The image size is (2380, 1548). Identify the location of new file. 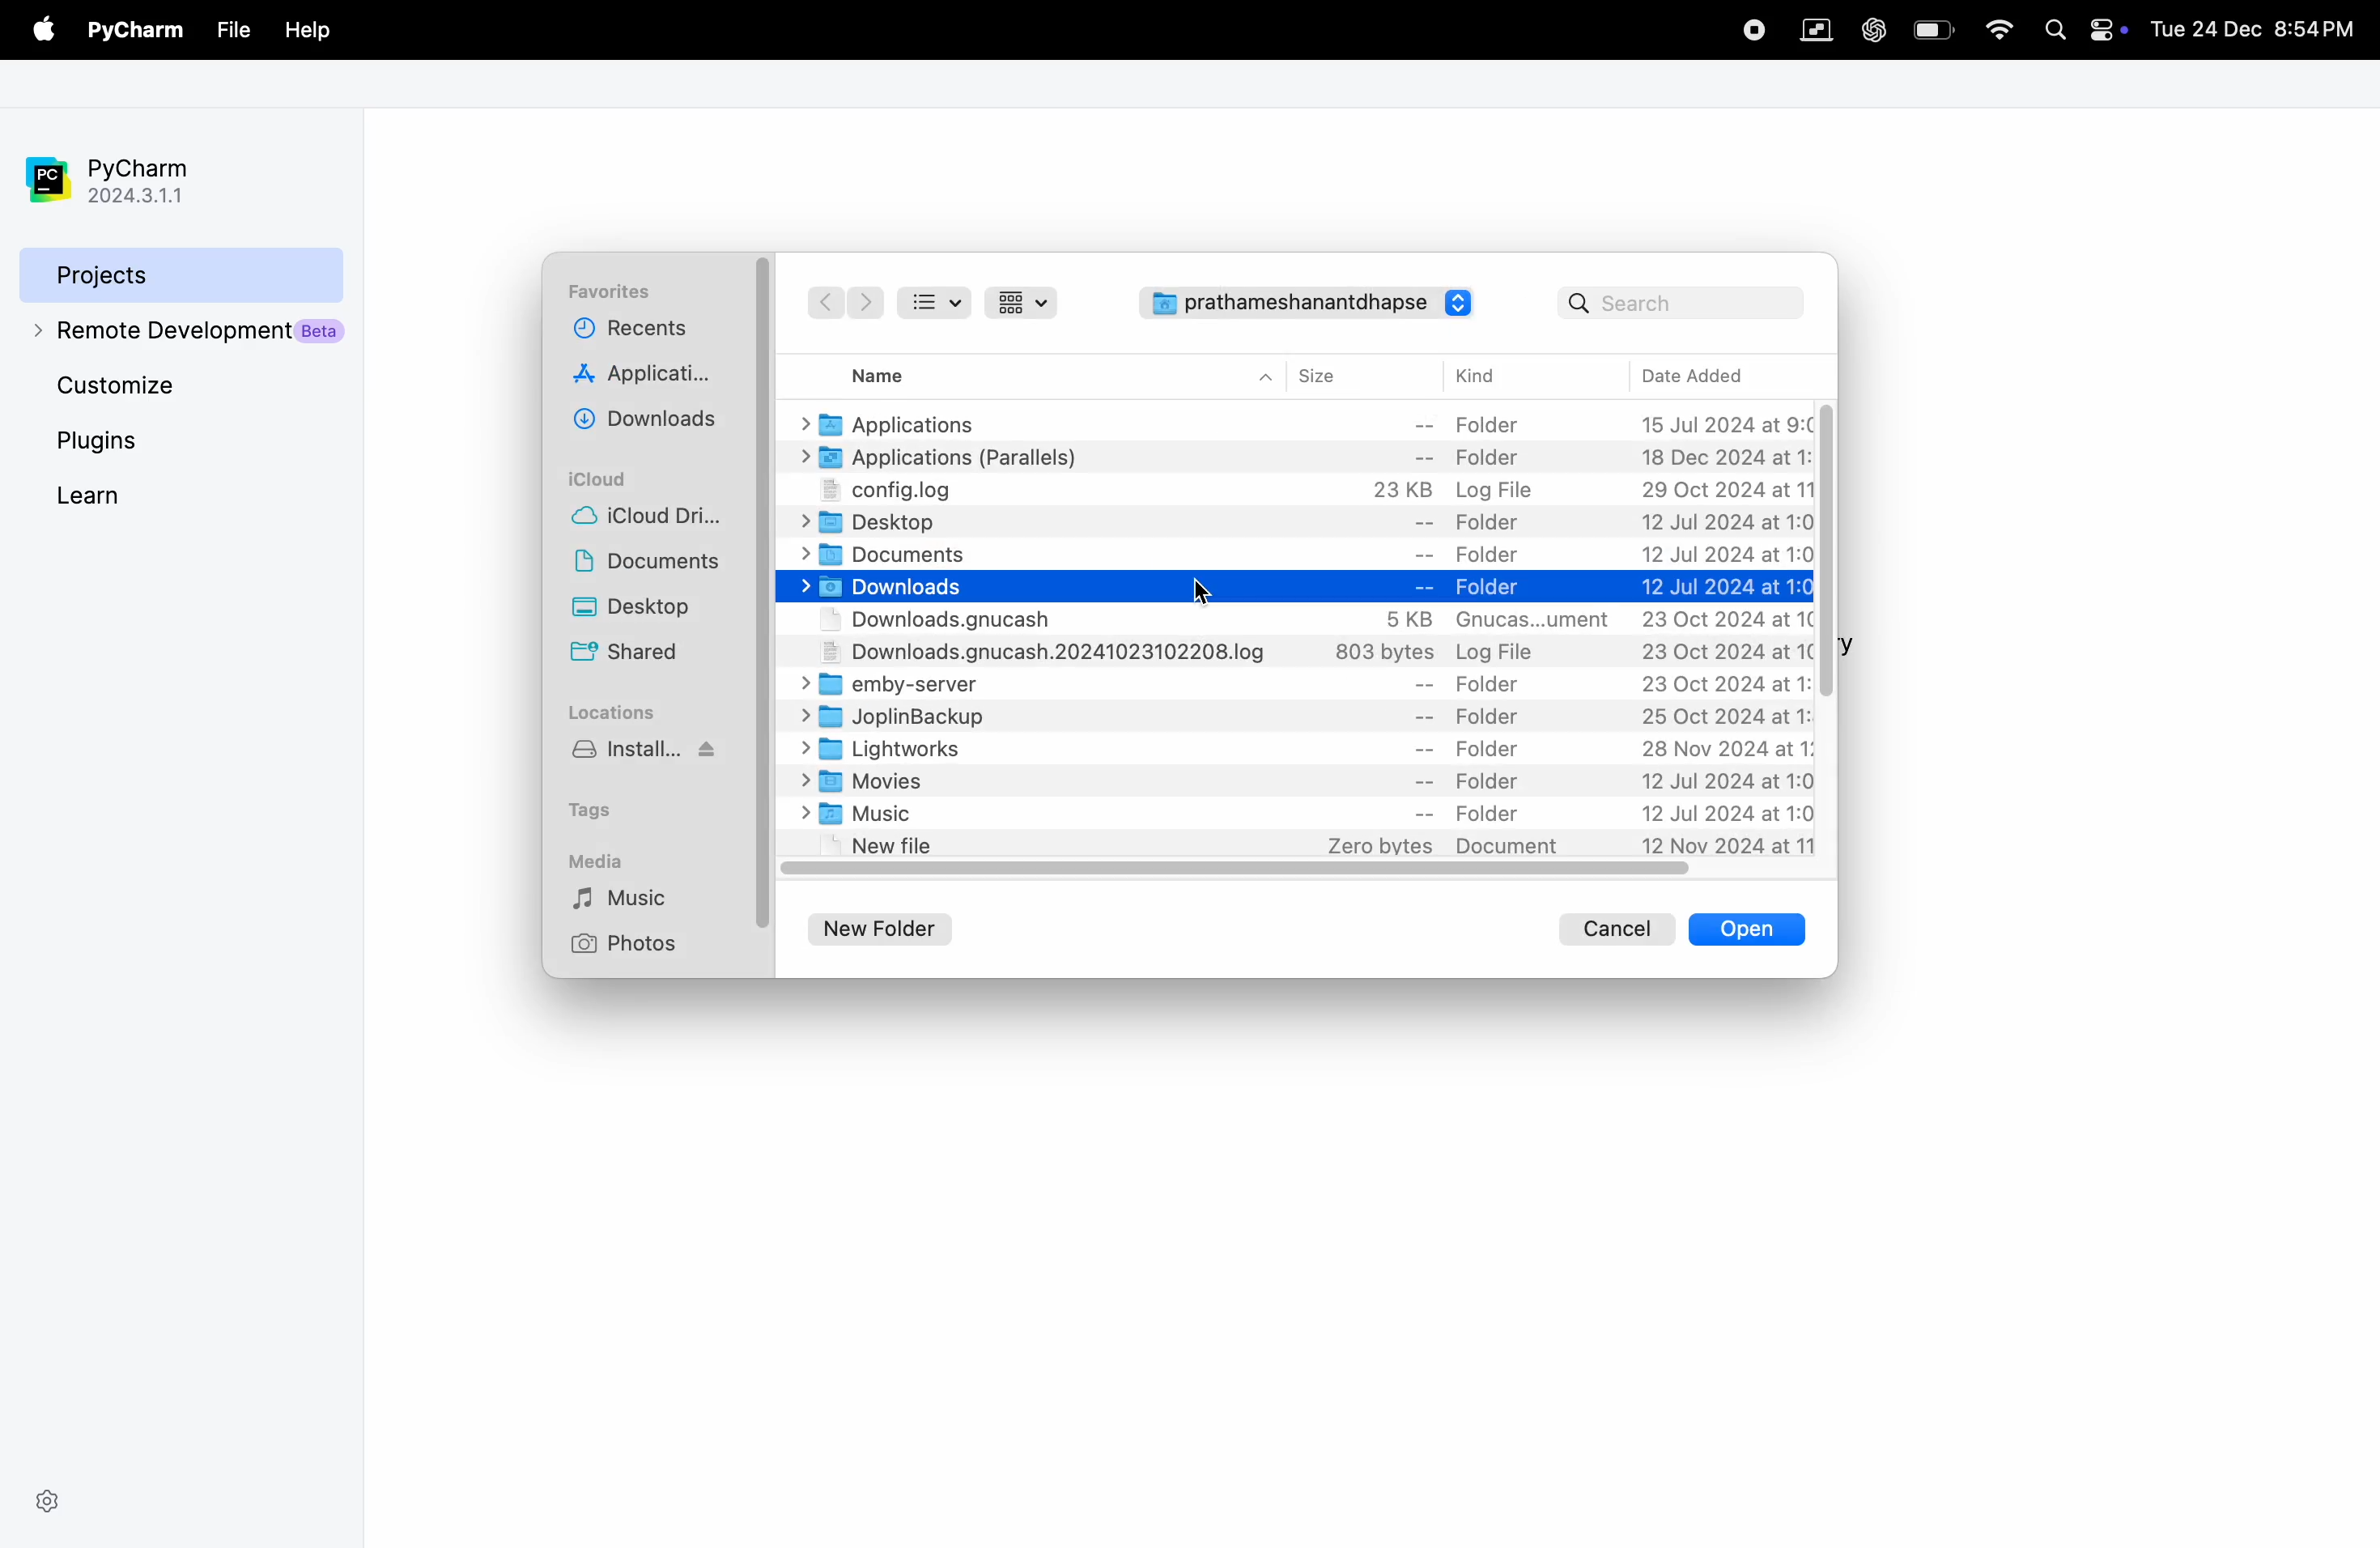
(1311, 847).